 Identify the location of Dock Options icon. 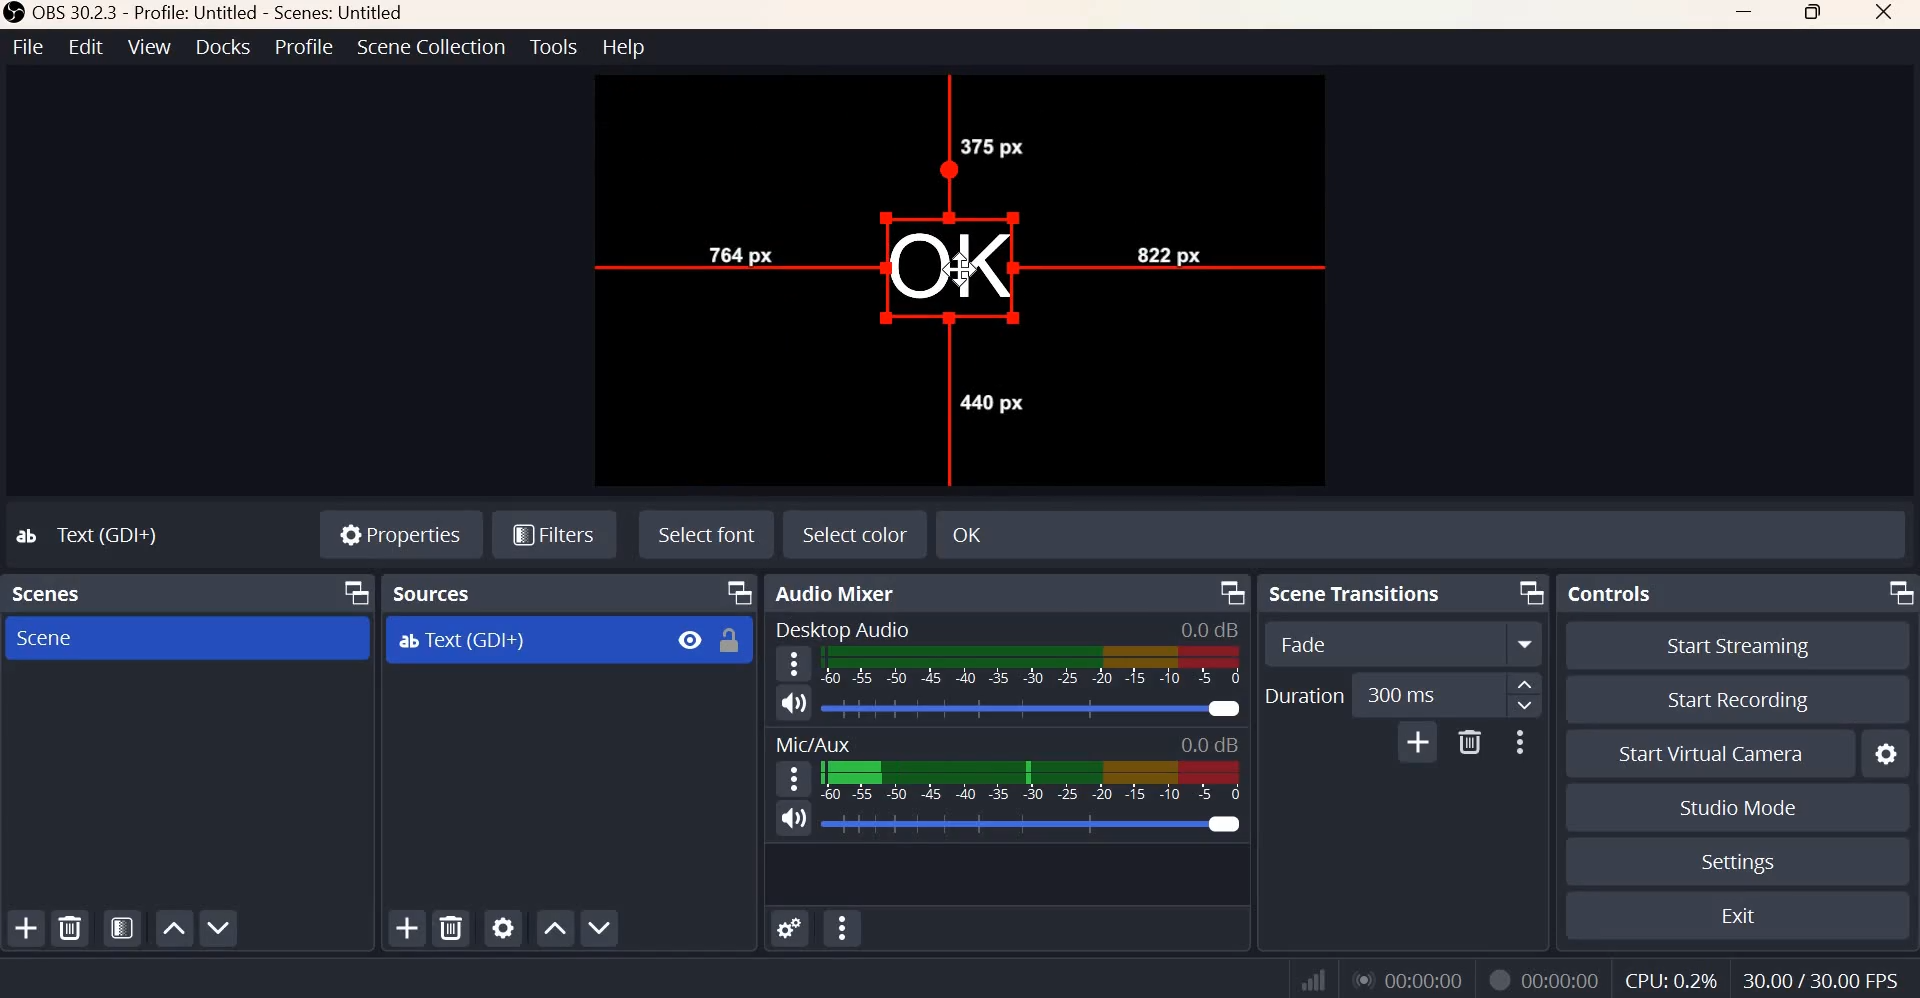
(352, 592).